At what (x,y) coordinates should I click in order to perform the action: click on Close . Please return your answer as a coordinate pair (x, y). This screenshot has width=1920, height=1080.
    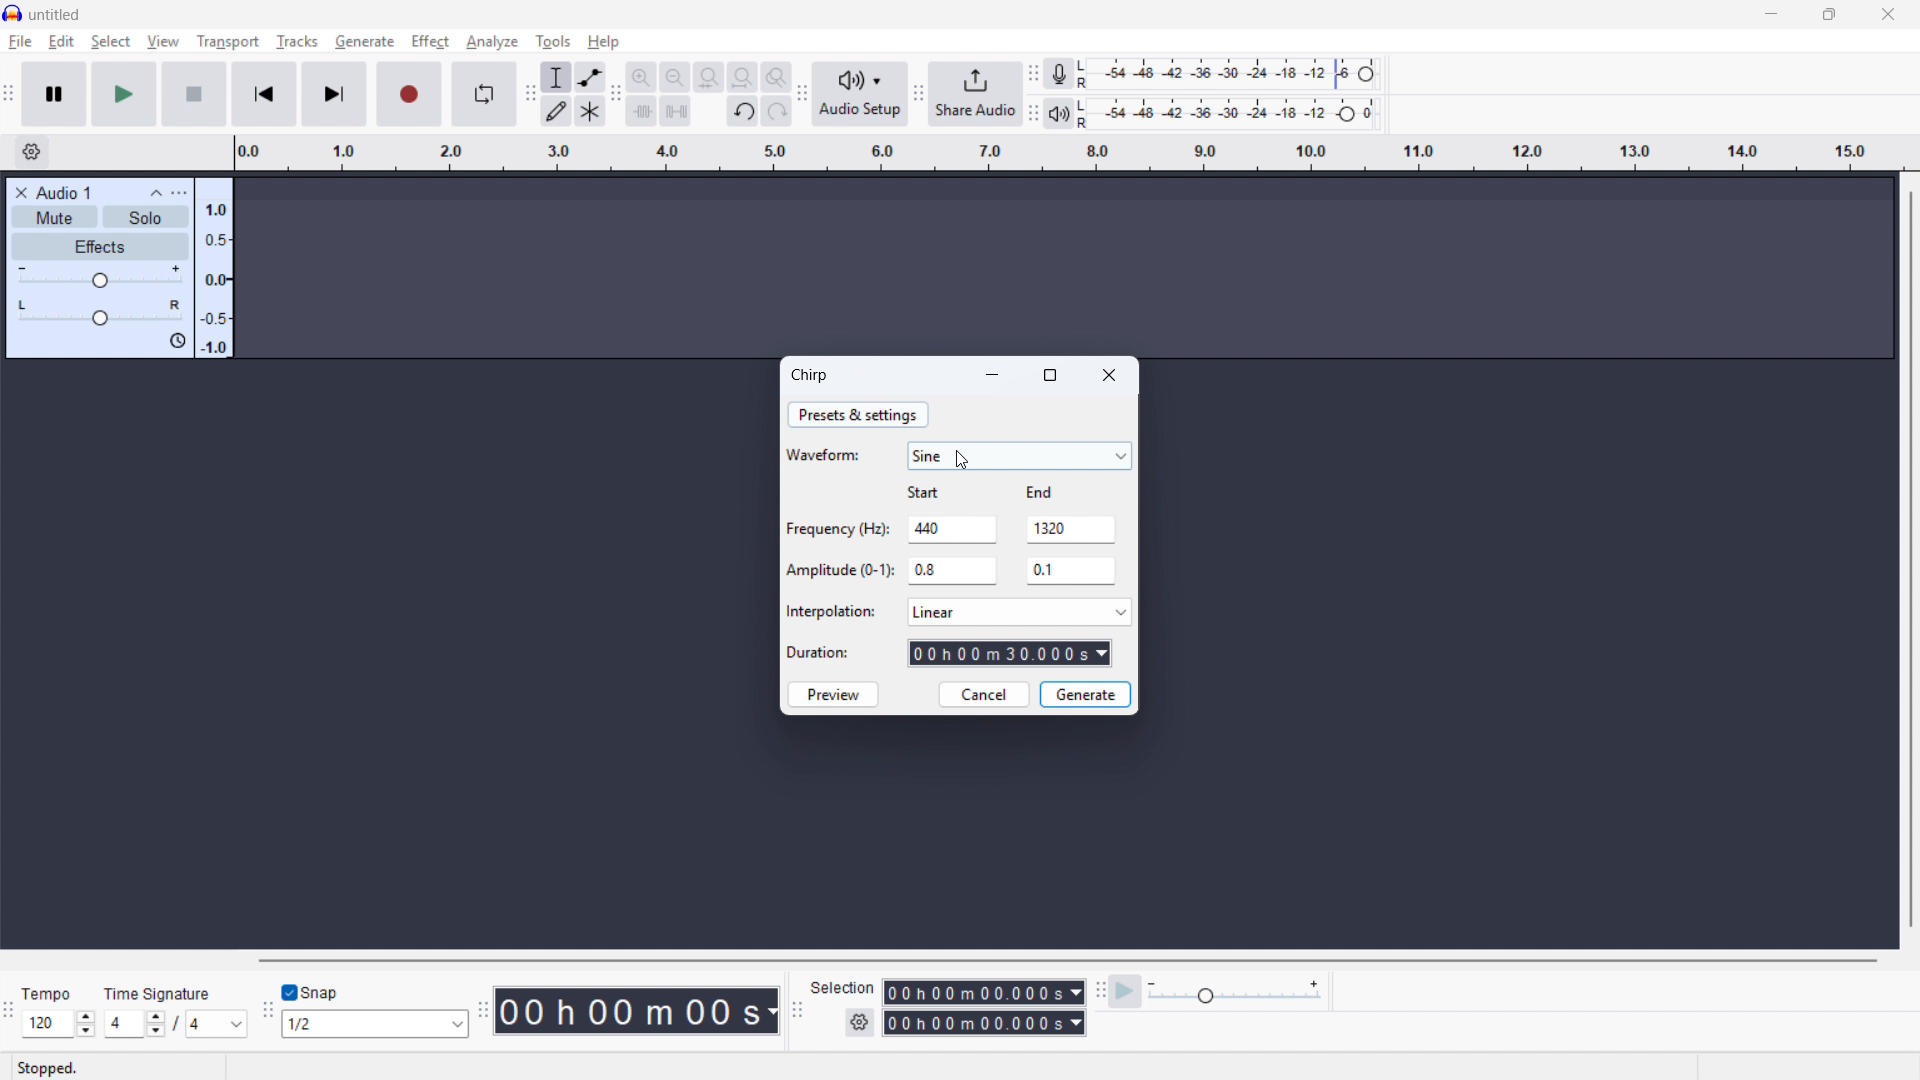
    Looking at the image, I should click on (1109, 374).